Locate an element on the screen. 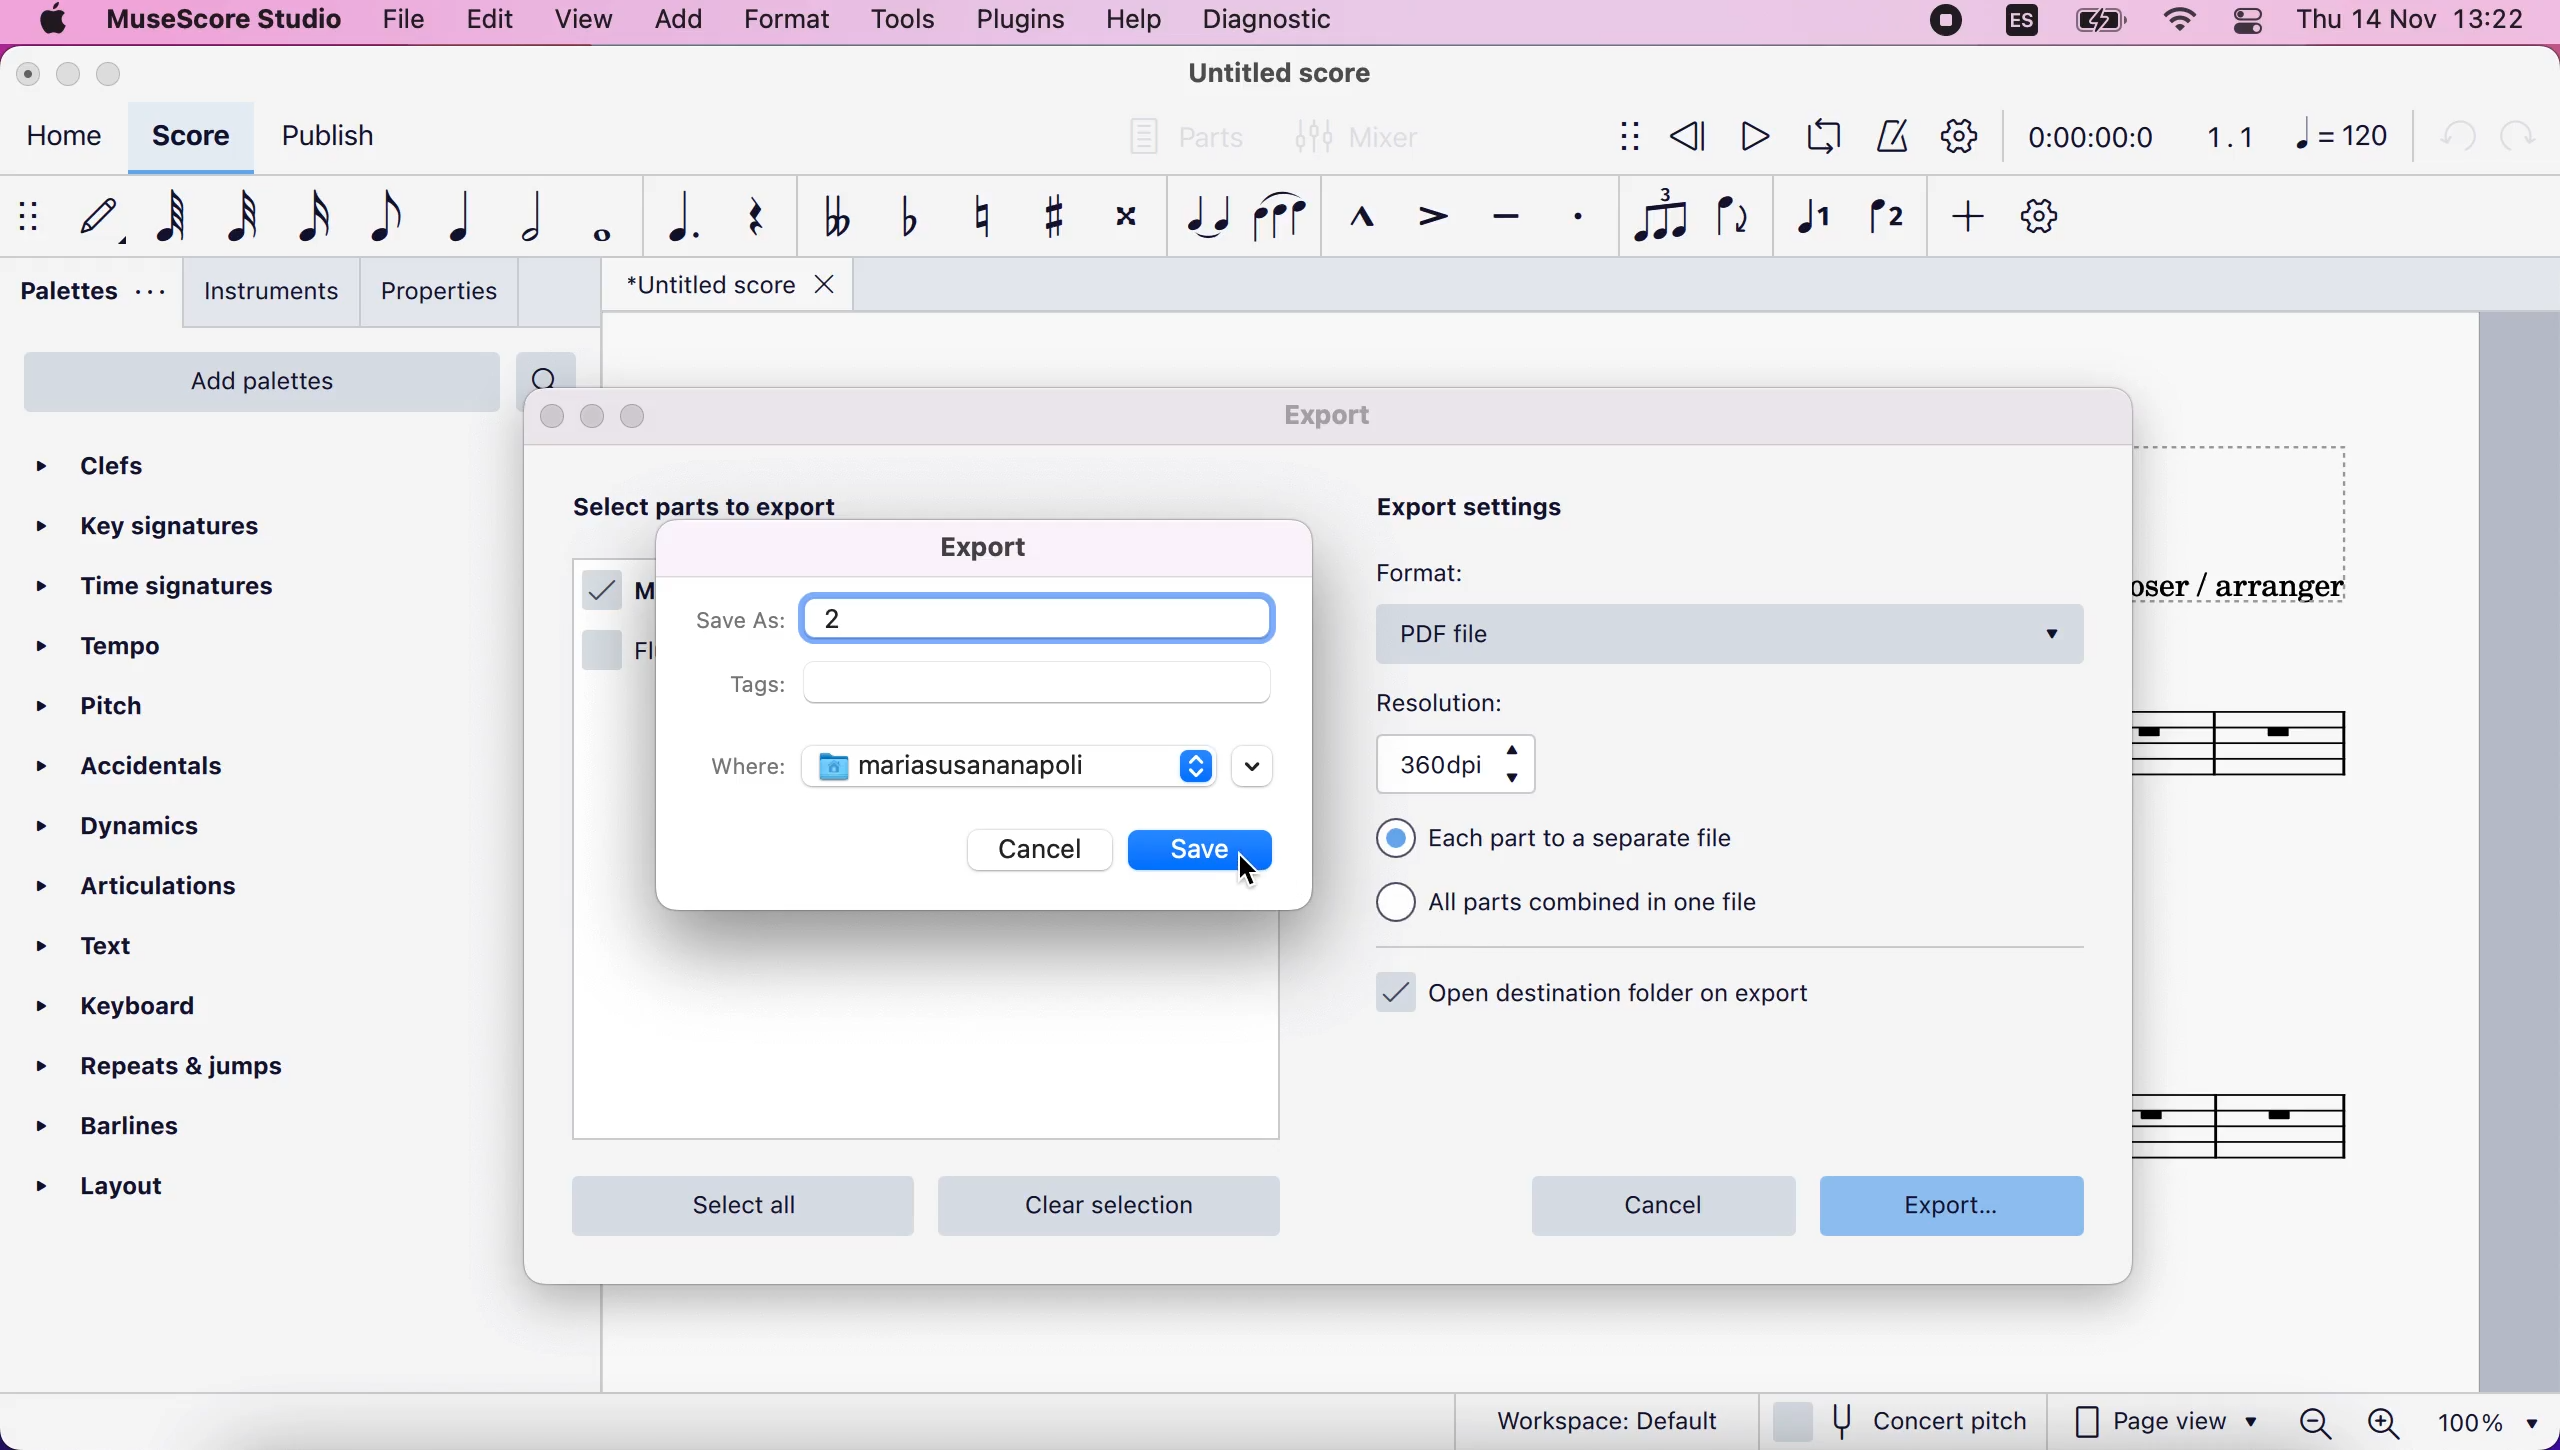 This screenshot has height=1450, width=2560. accent is located at coordinates (1426, 221).